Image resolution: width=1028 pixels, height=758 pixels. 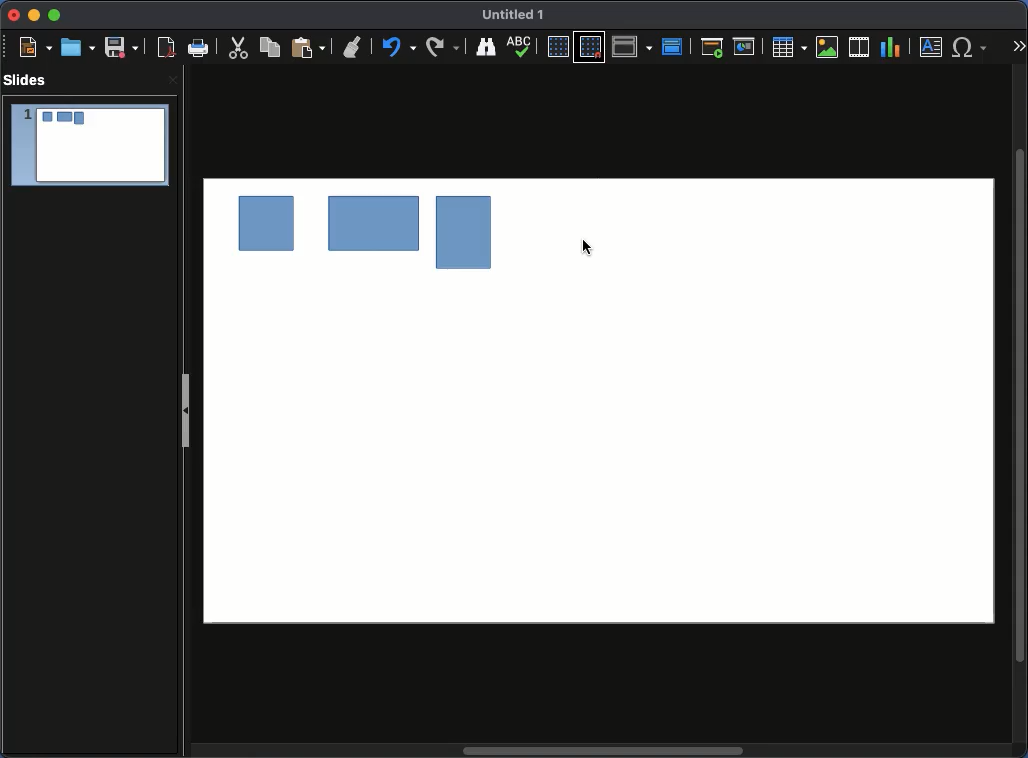 What do you see at coordinates (590, 47) in the screenshot?
I see `Snap to grid` at bounding box center [590, 47].